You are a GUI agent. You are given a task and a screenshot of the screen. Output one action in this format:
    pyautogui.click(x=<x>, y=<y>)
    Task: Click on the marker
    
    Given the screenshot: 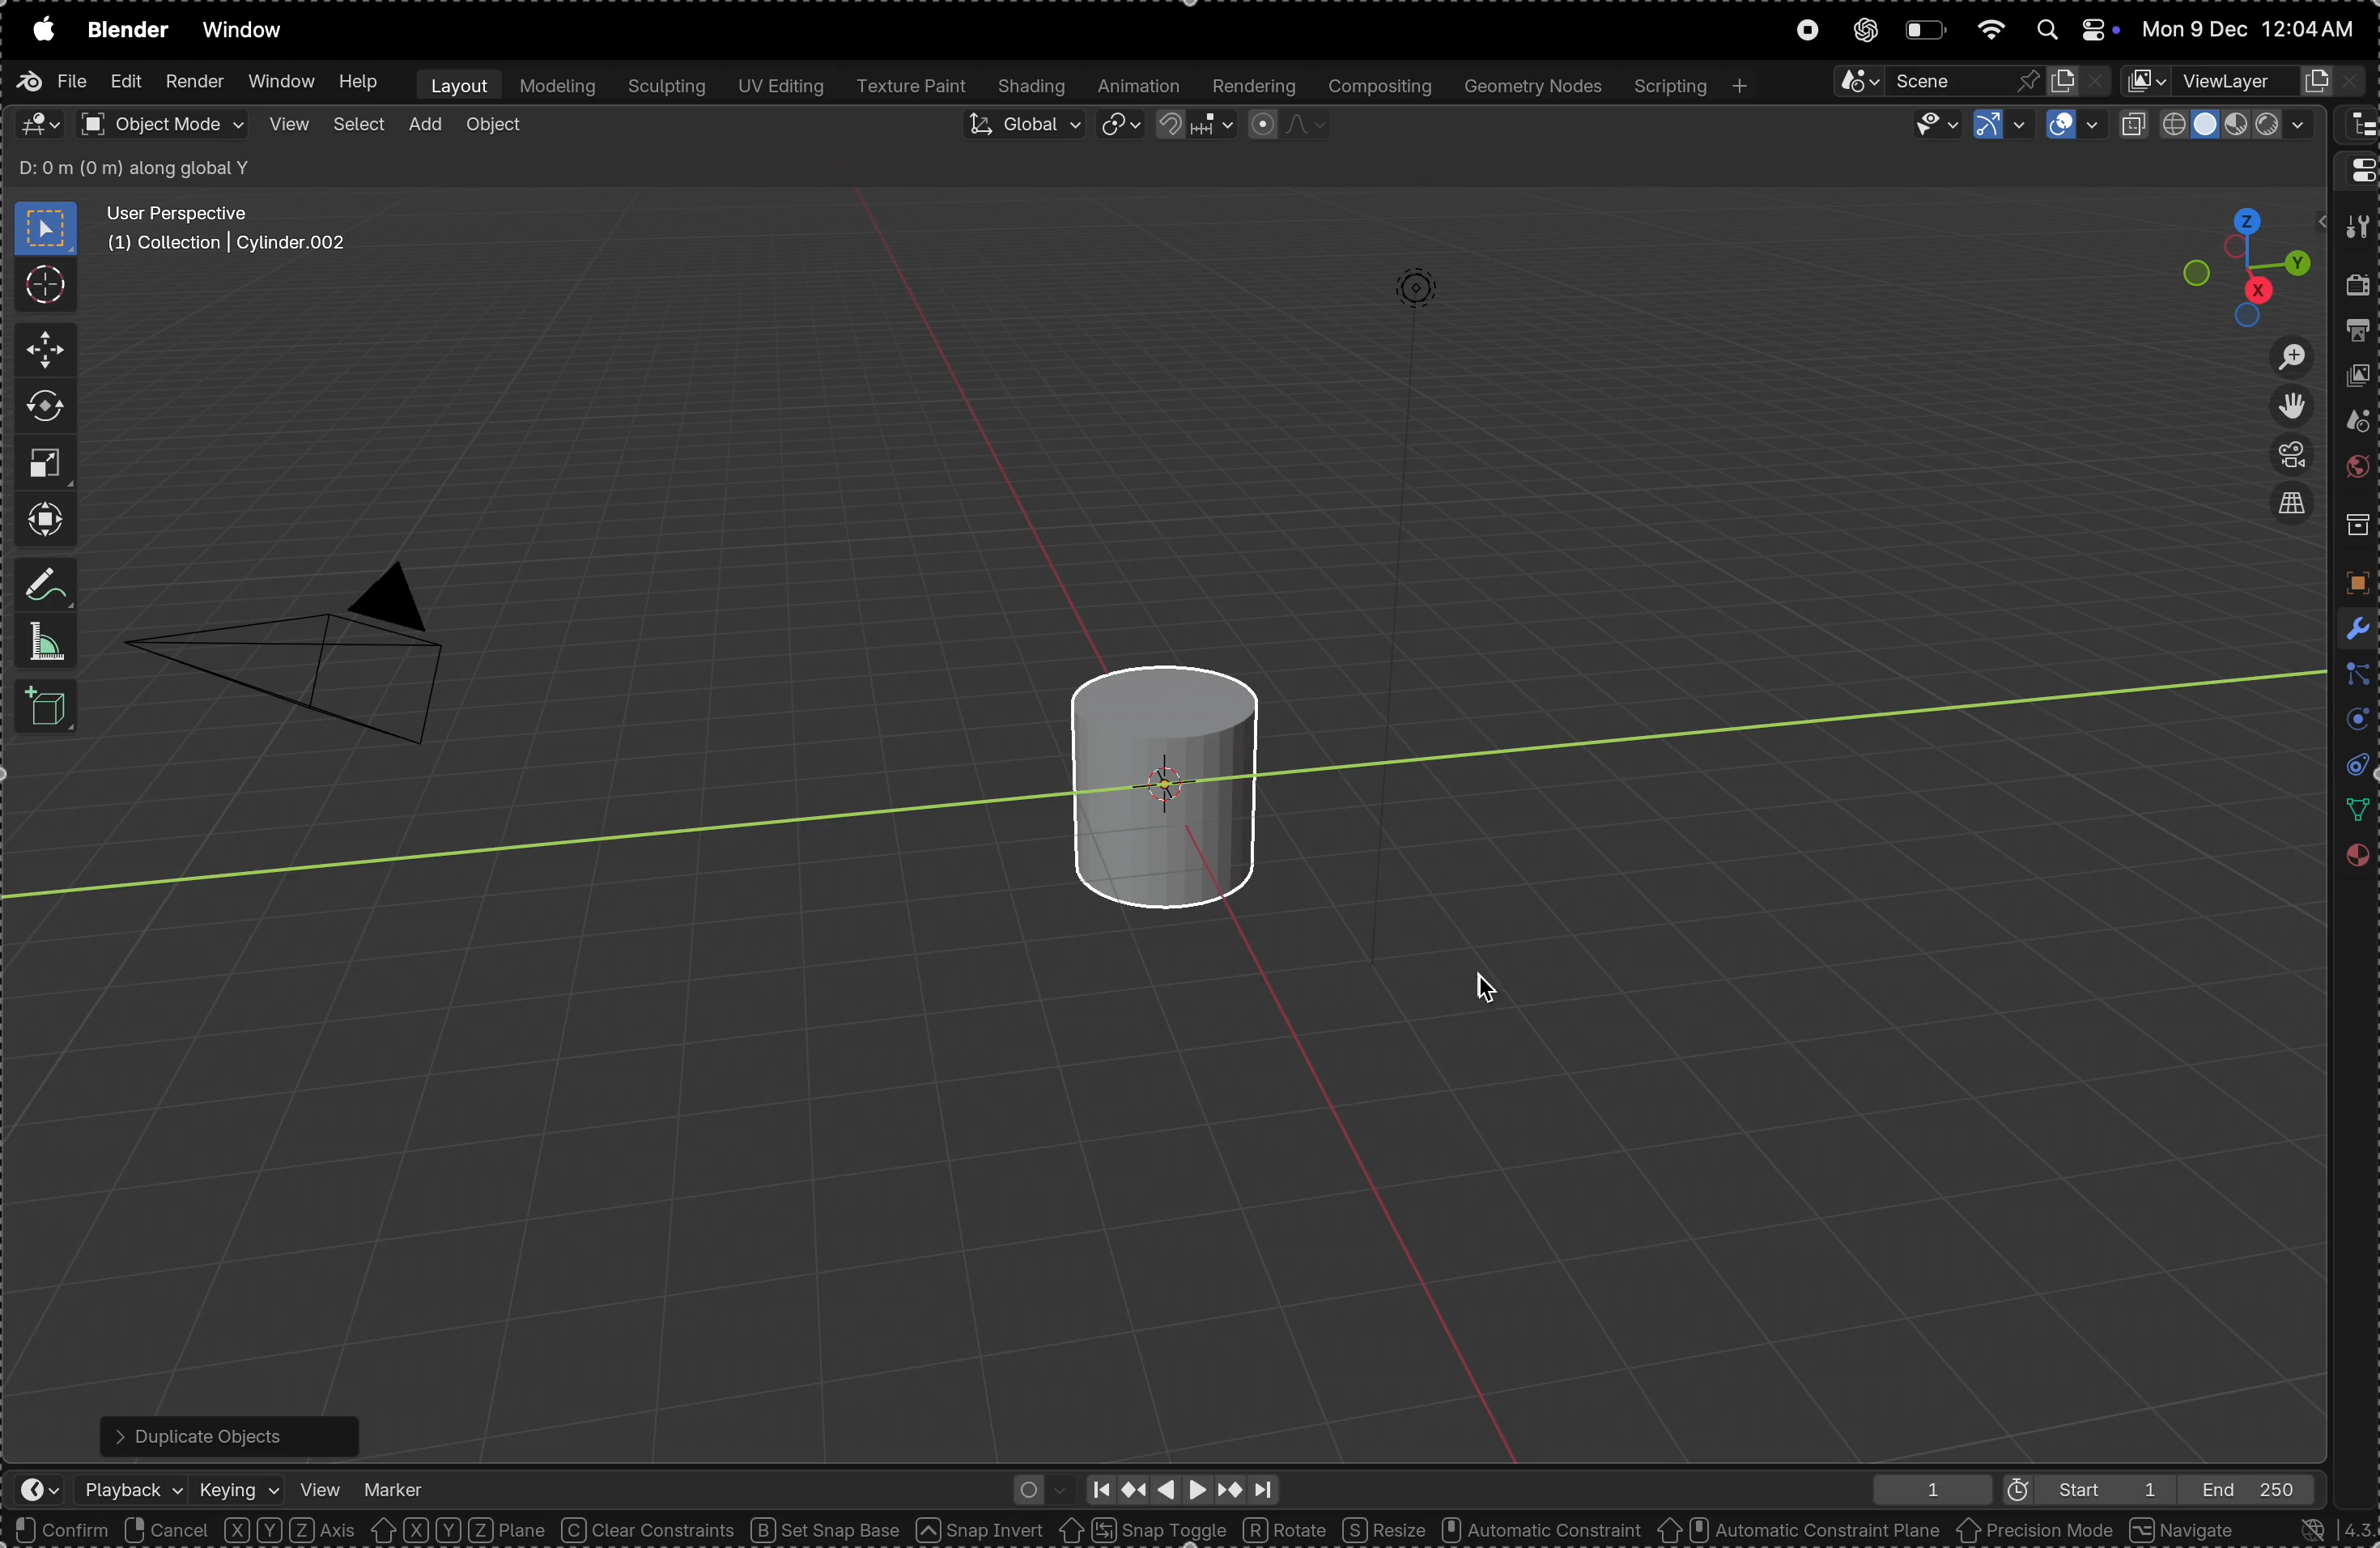 What is the action you would take?
    pyautogui.click(x=395, y=1484)
    